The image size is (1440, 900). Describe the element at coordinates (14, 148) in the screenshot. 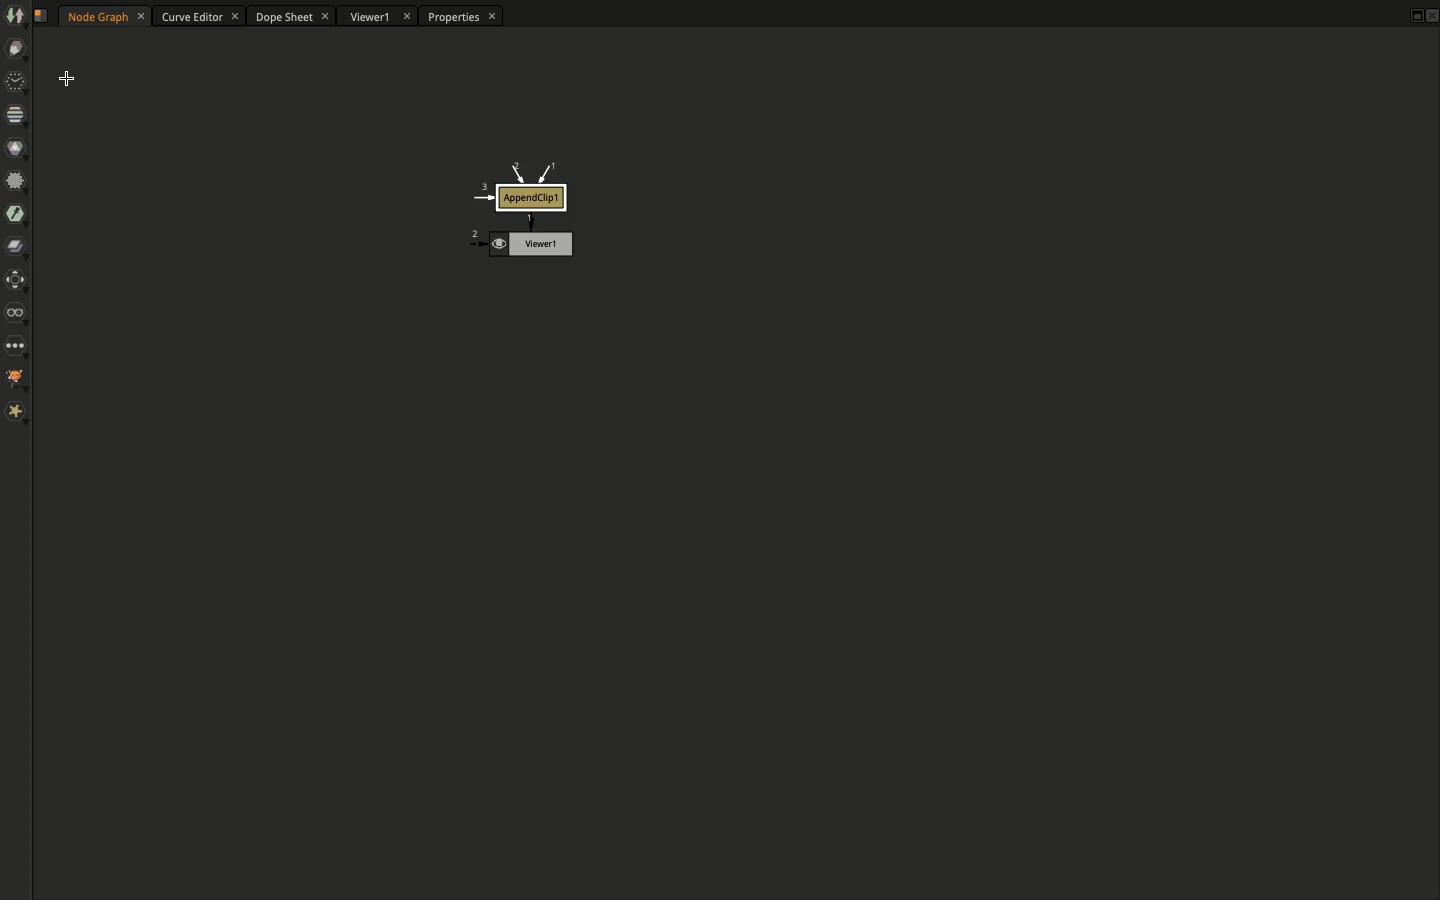

I see `Color` at that location.